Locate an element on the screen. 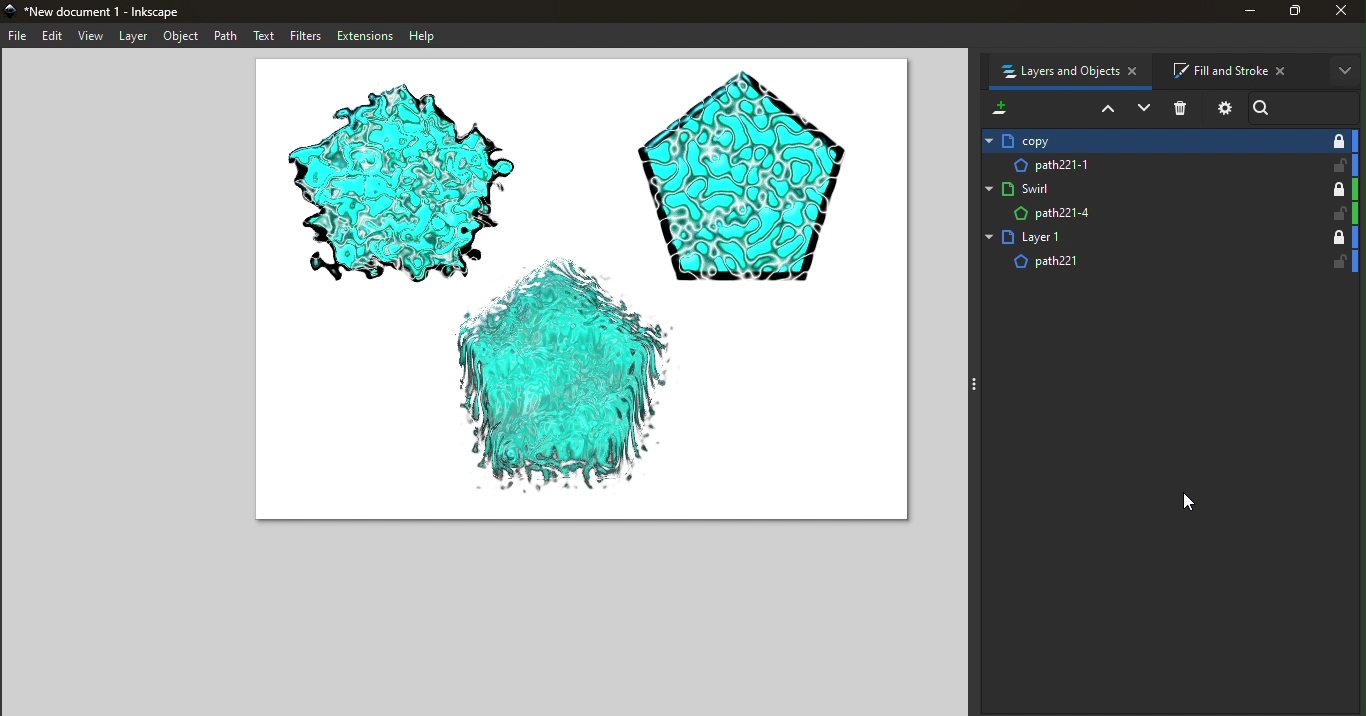  Cursor is located at coordinates (1191, 502).